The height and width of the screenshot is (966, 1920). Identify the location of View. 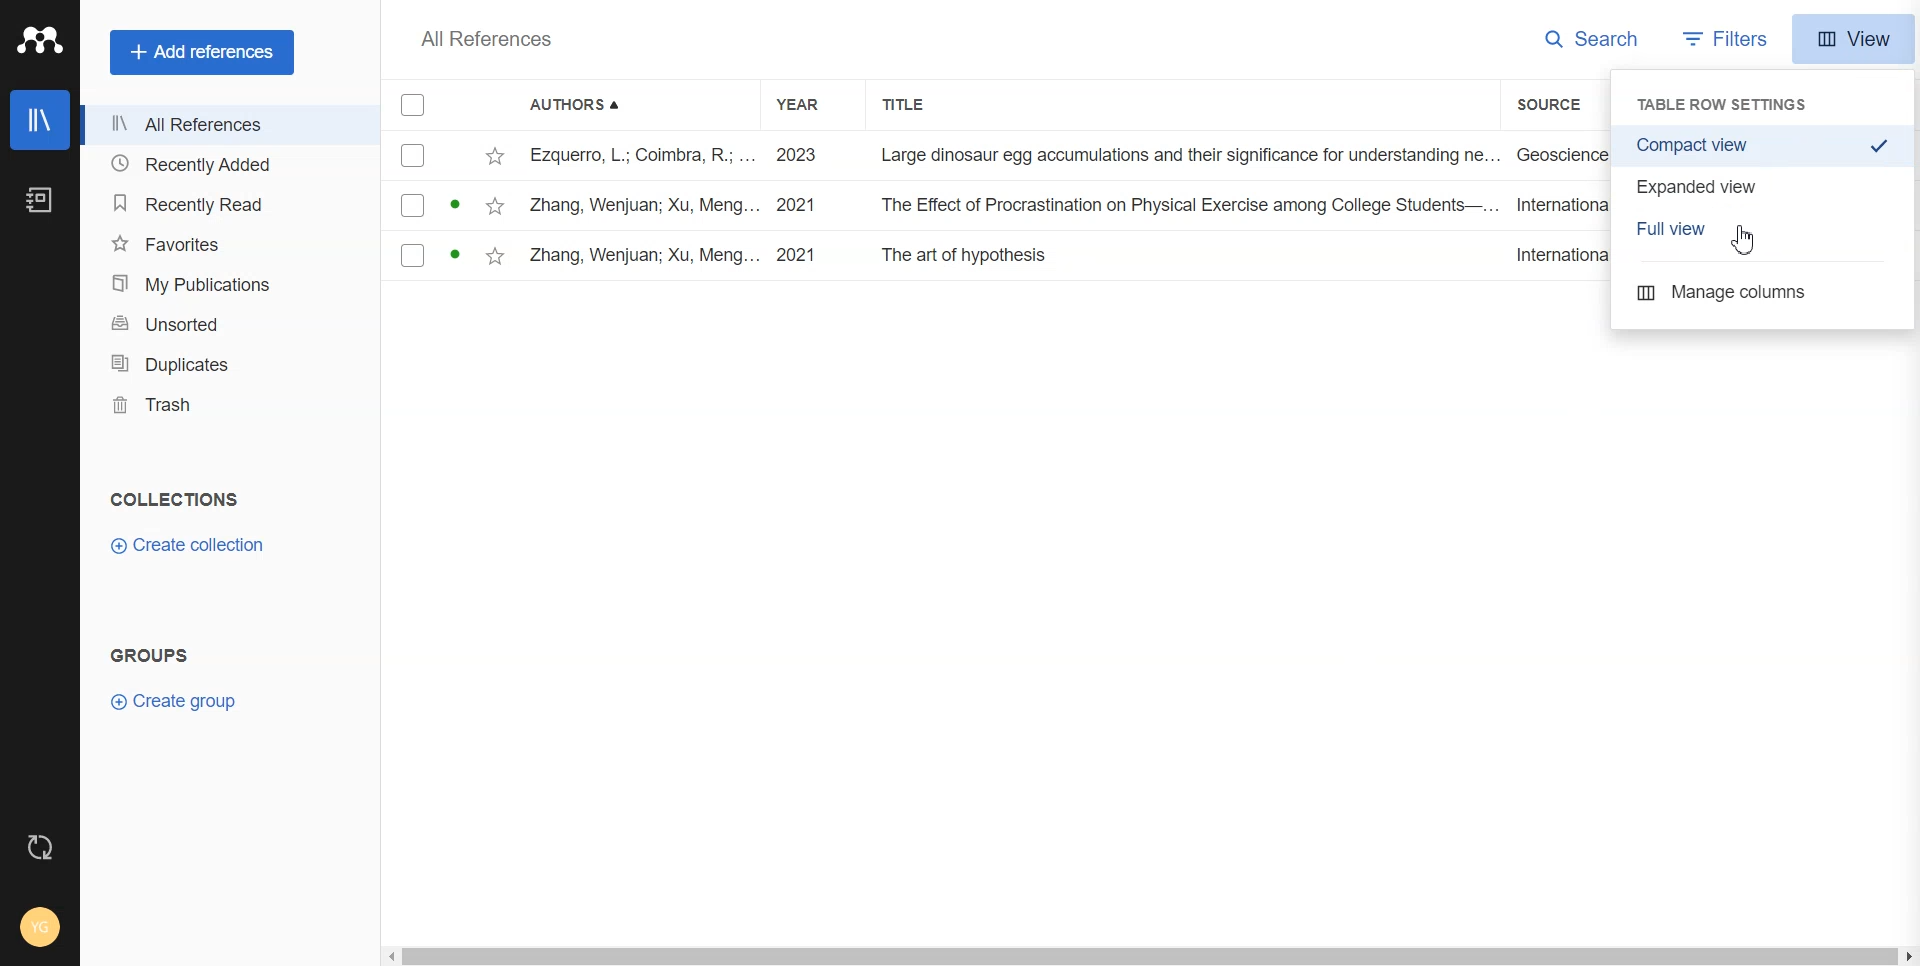
(1853, 39).